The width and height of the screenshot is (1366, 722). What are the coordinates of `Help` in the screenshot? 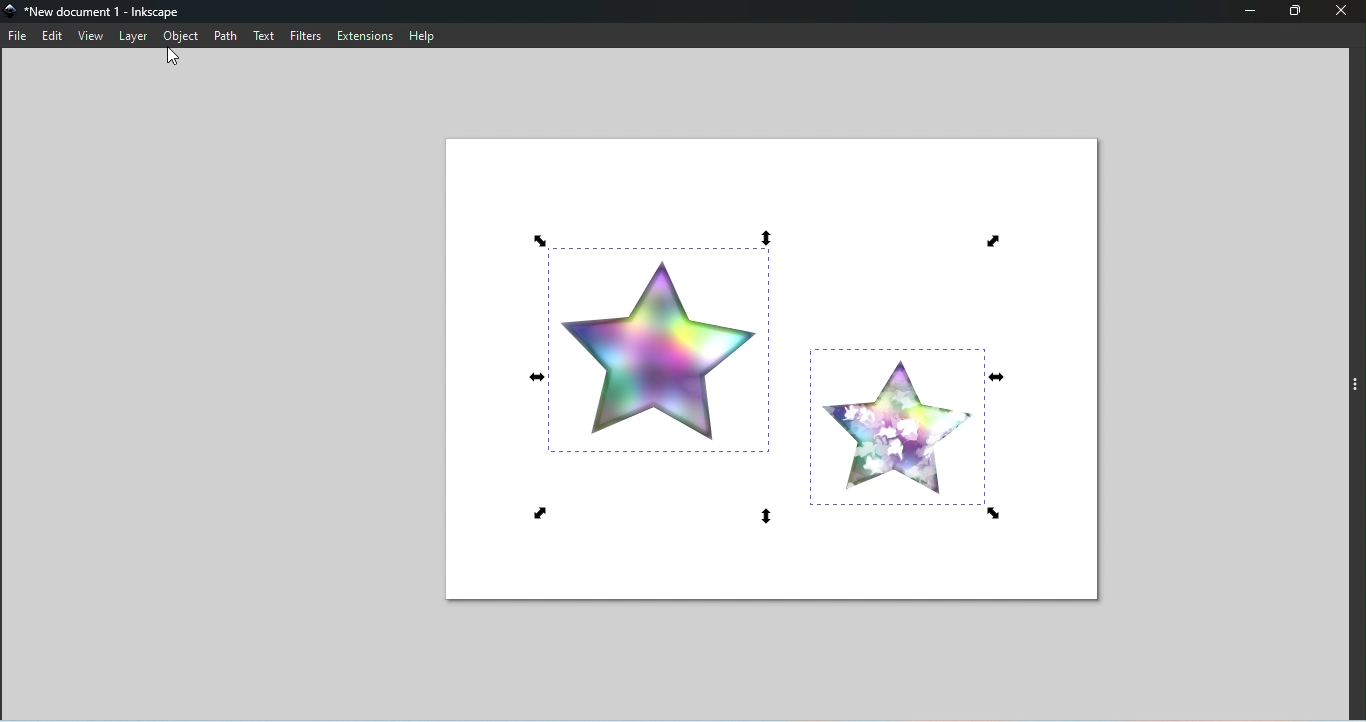 It's located at (427, 35).